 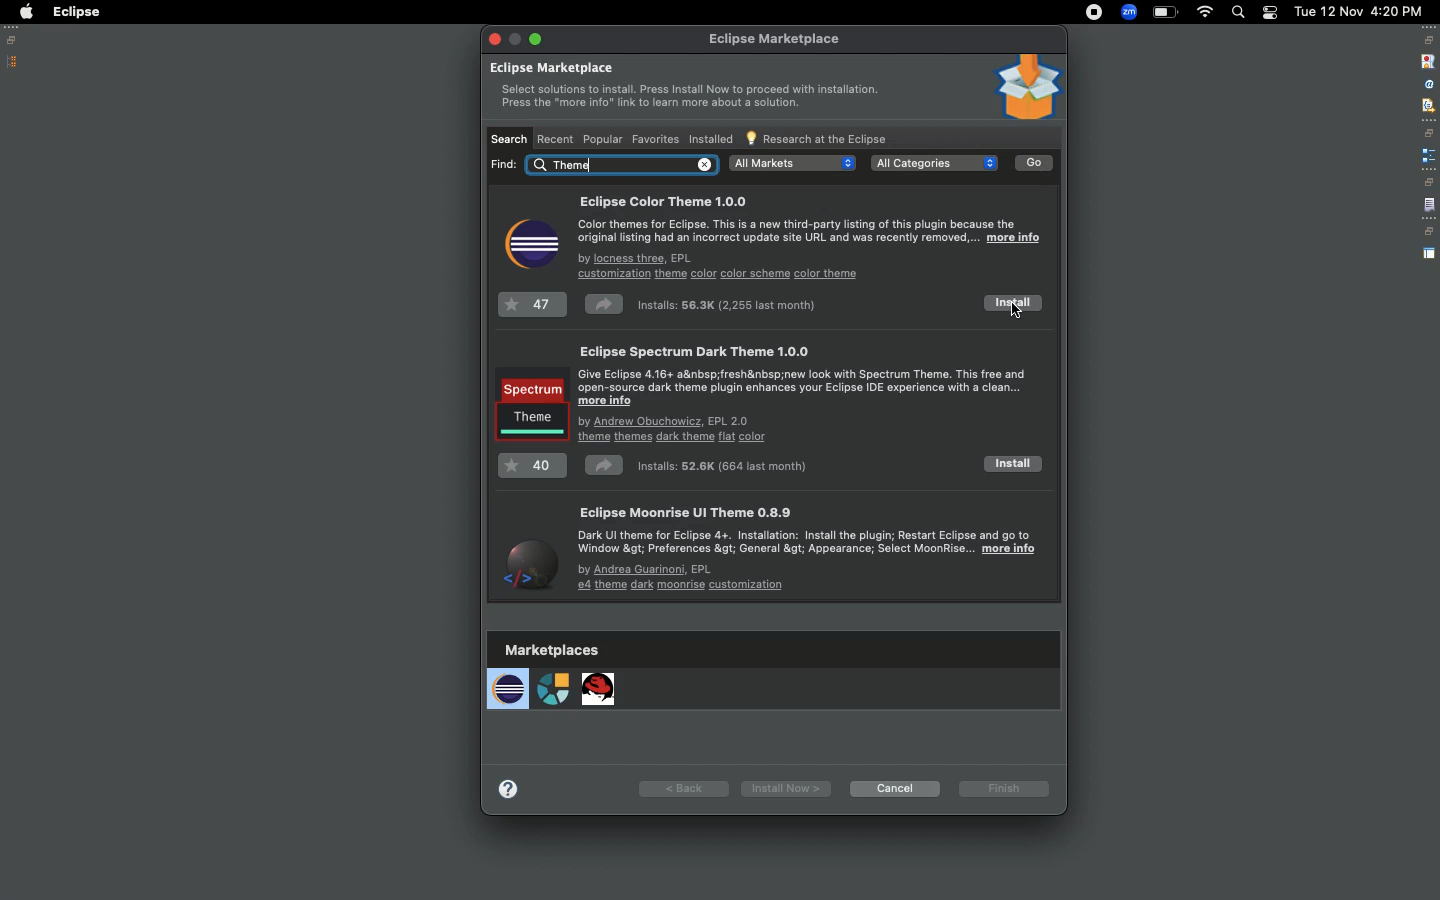 I want to click on Date/time, so click(x=1360, y=10).